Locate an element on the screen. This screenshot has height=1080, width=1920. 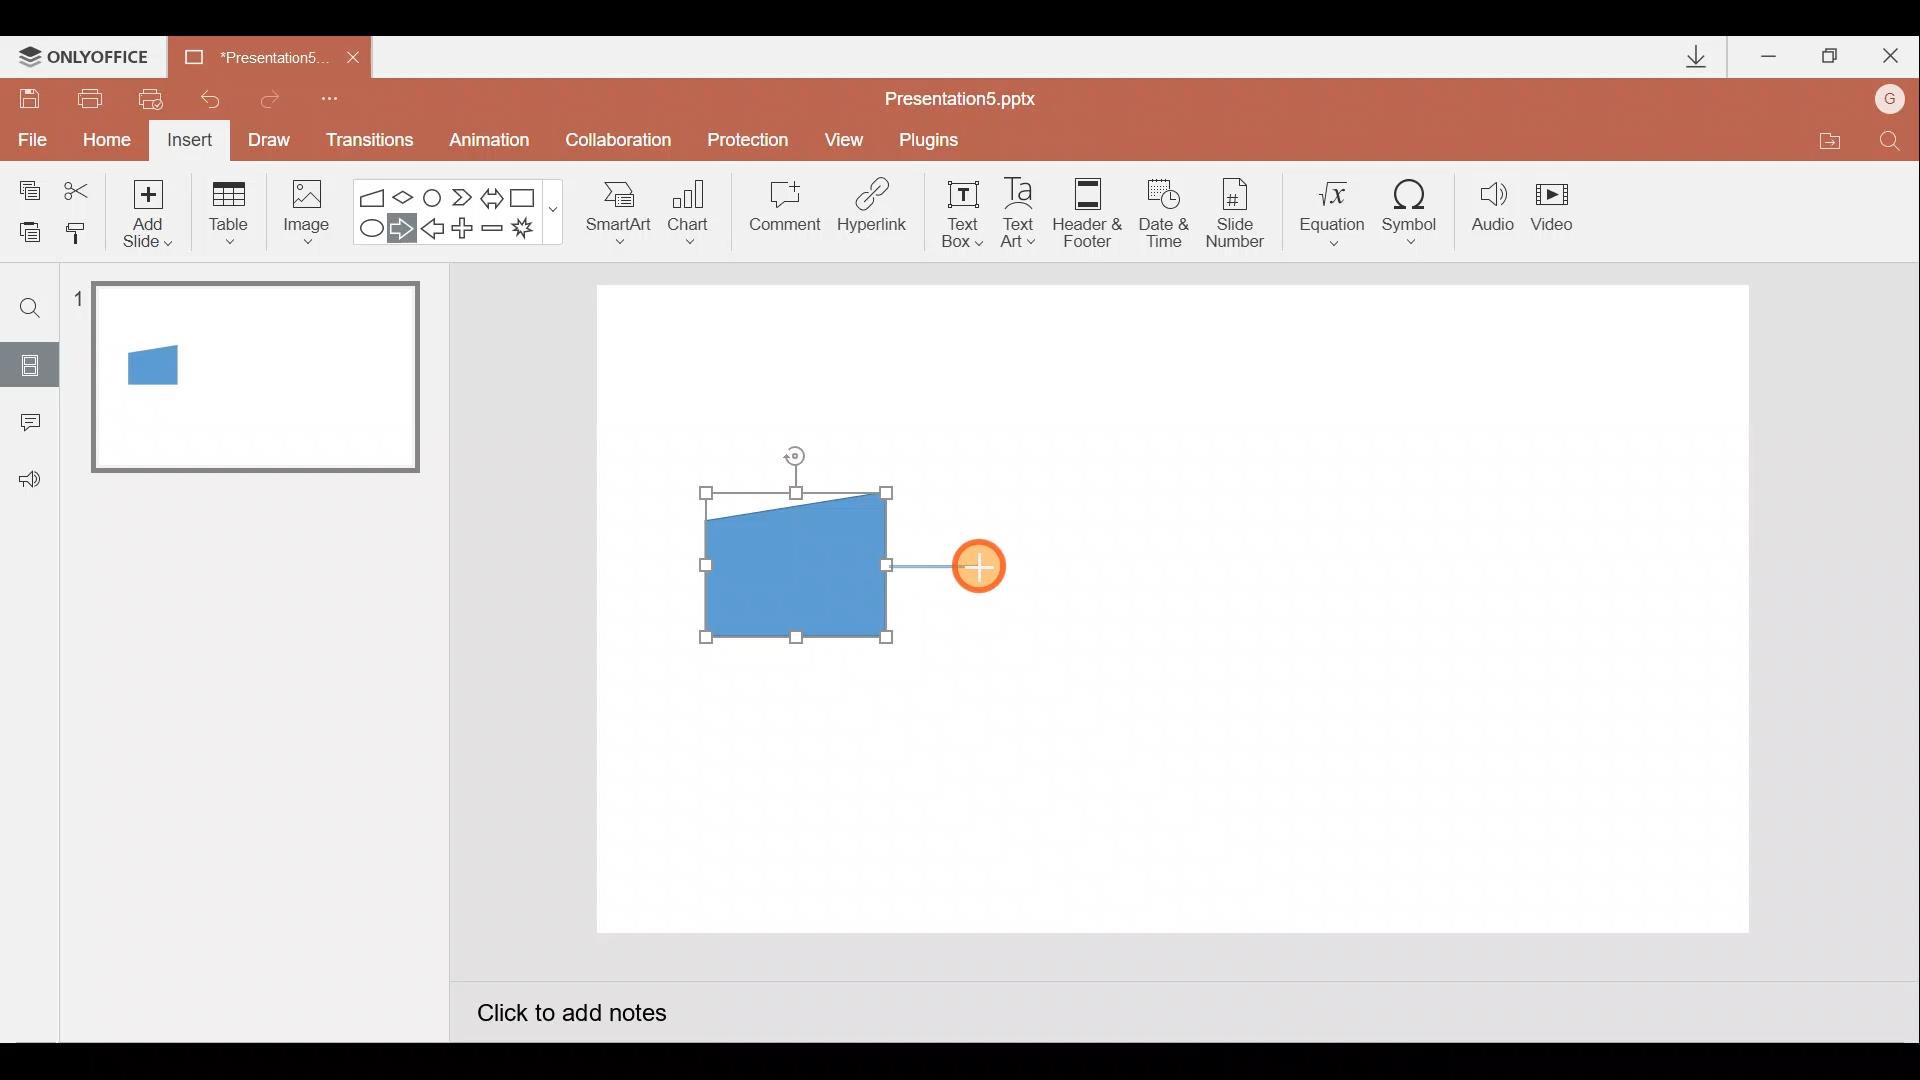
Comment is located at coordinates (782, 213).